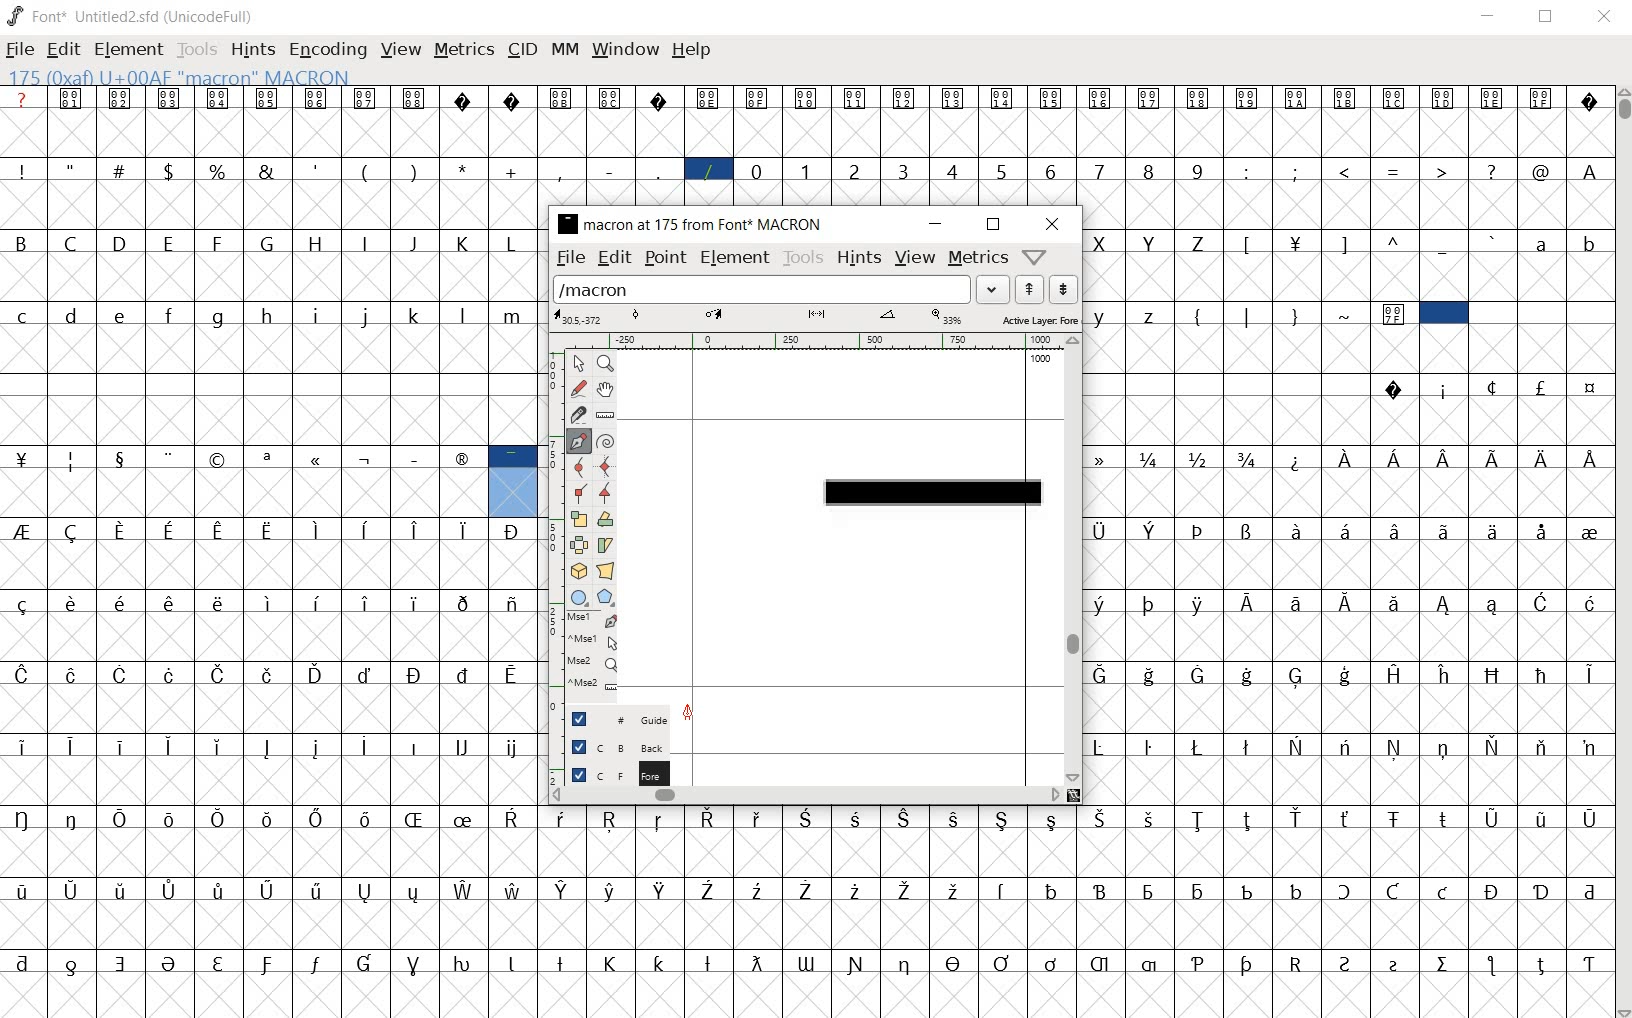  What do you see at coordinates (23, 961) in the screenshot?
I see `Symbol` at bounding box center [23, 961].